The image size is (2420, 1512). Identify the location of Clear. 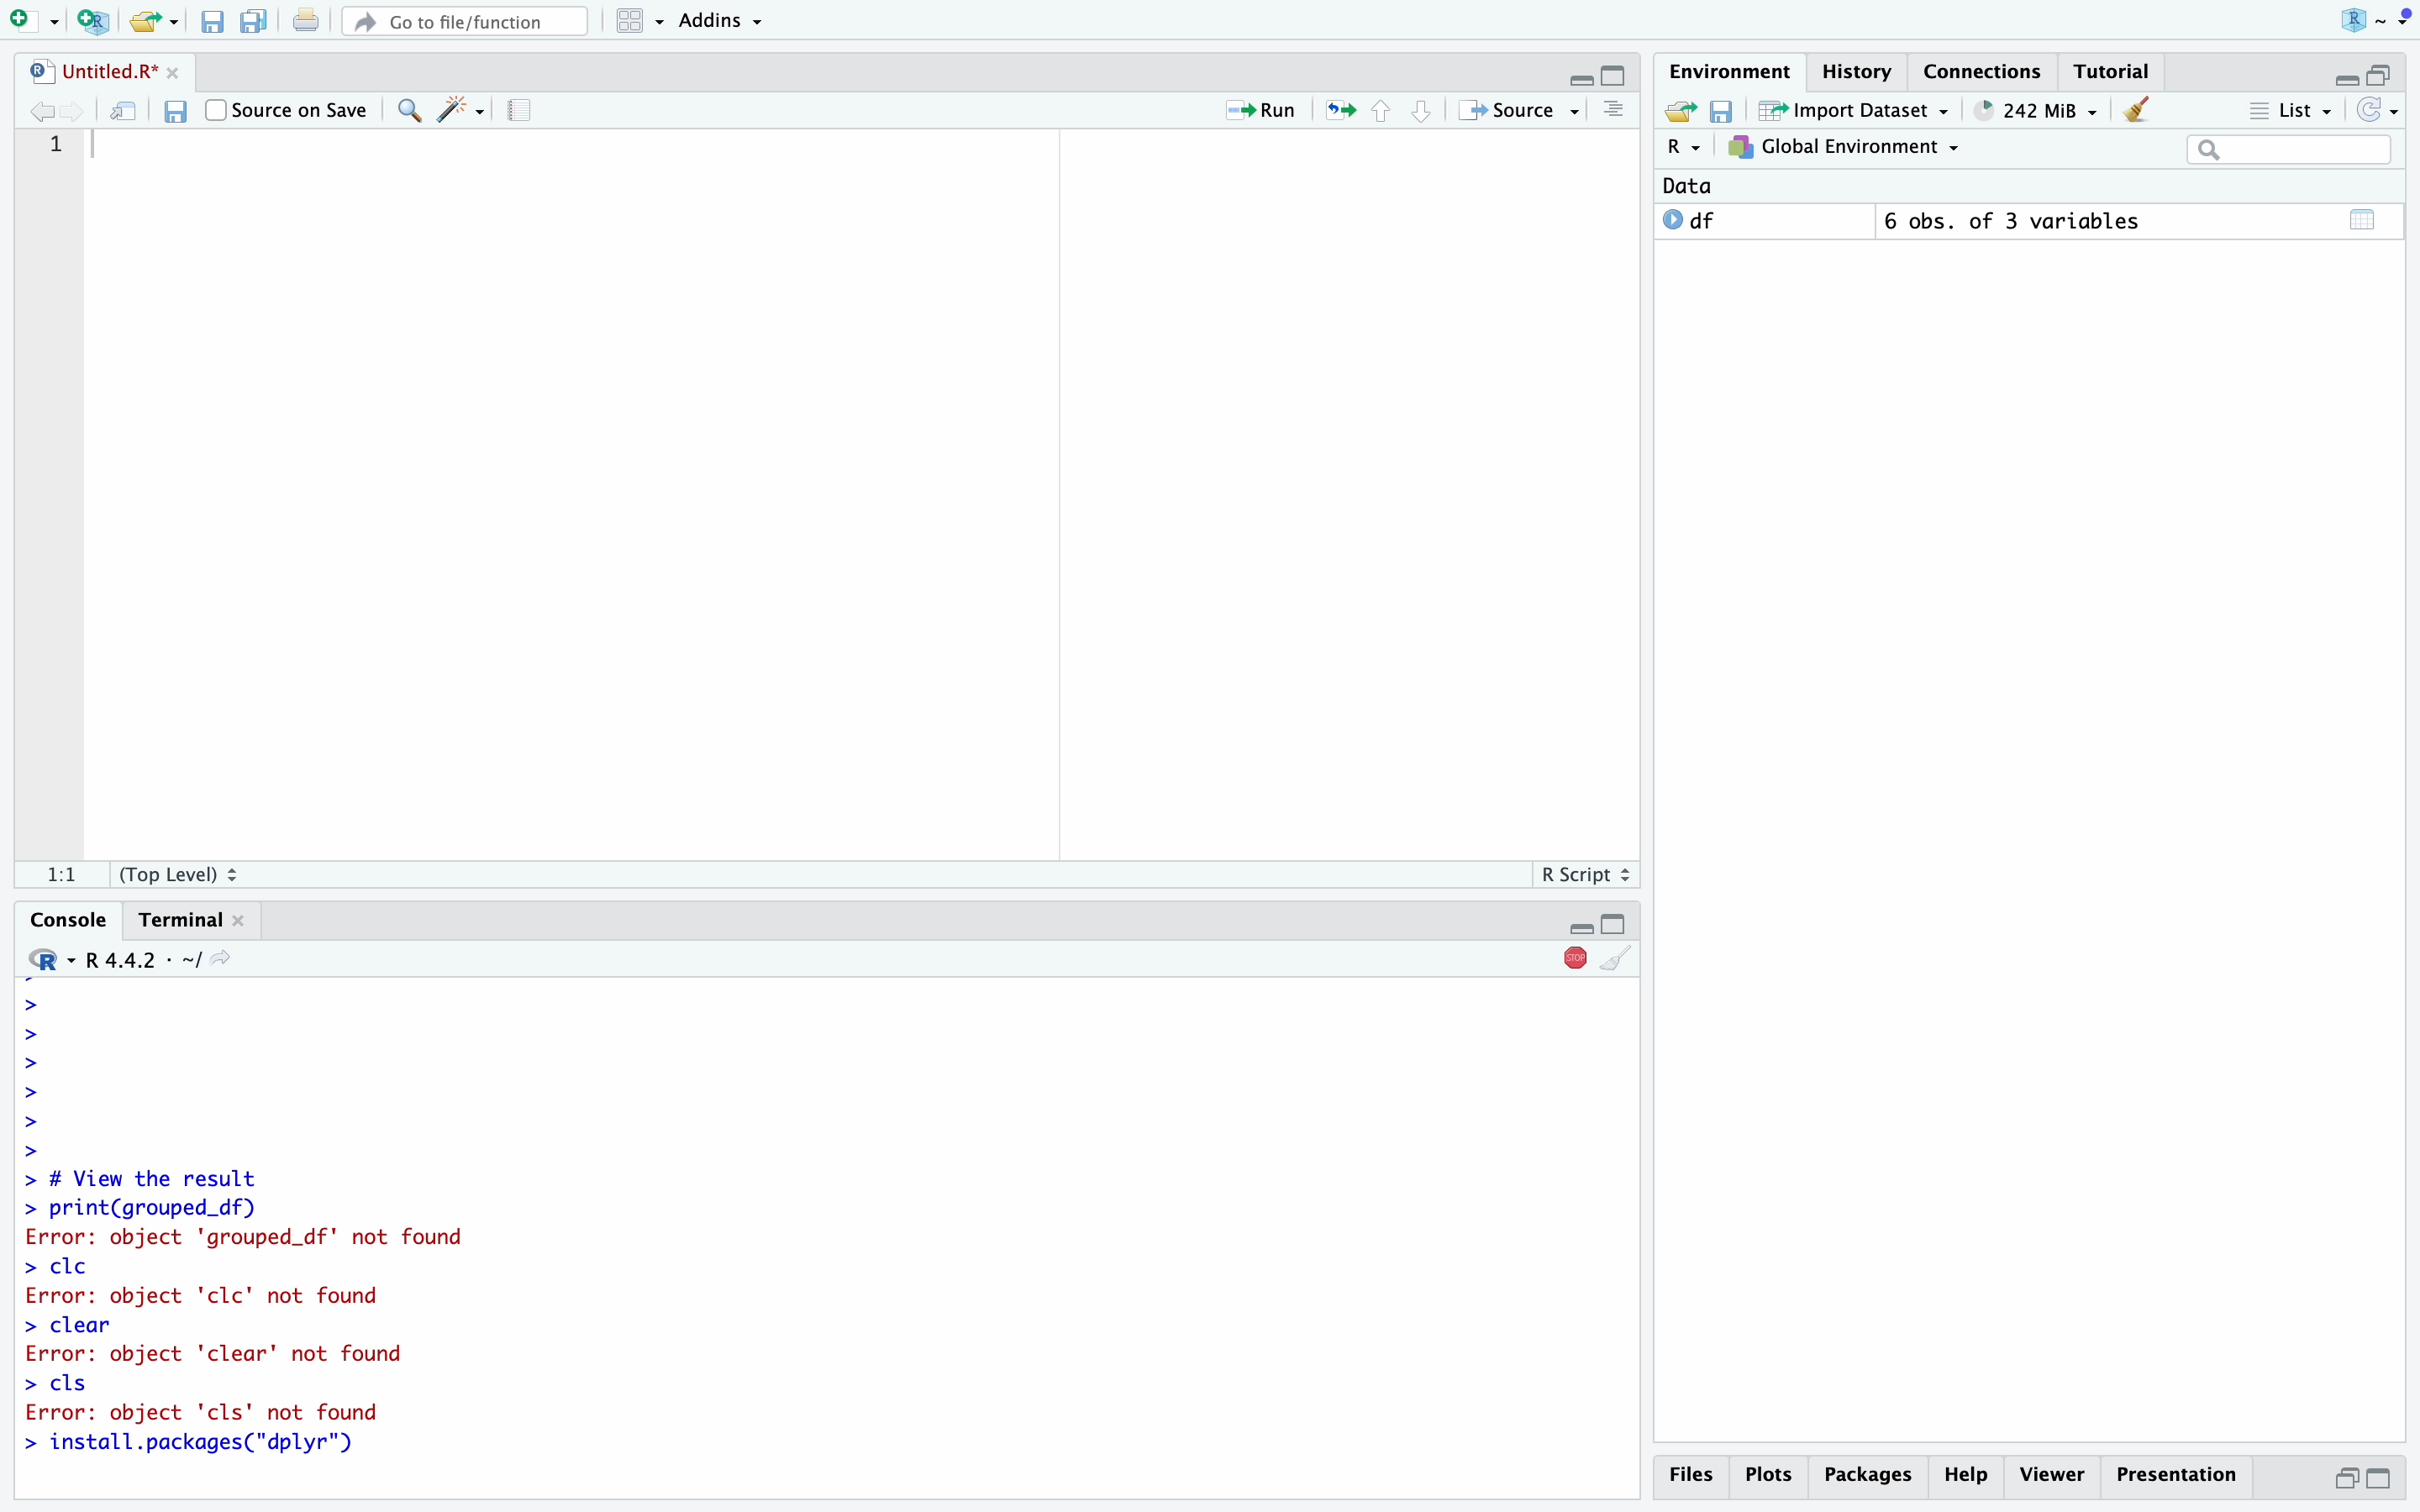
(2140, 111).